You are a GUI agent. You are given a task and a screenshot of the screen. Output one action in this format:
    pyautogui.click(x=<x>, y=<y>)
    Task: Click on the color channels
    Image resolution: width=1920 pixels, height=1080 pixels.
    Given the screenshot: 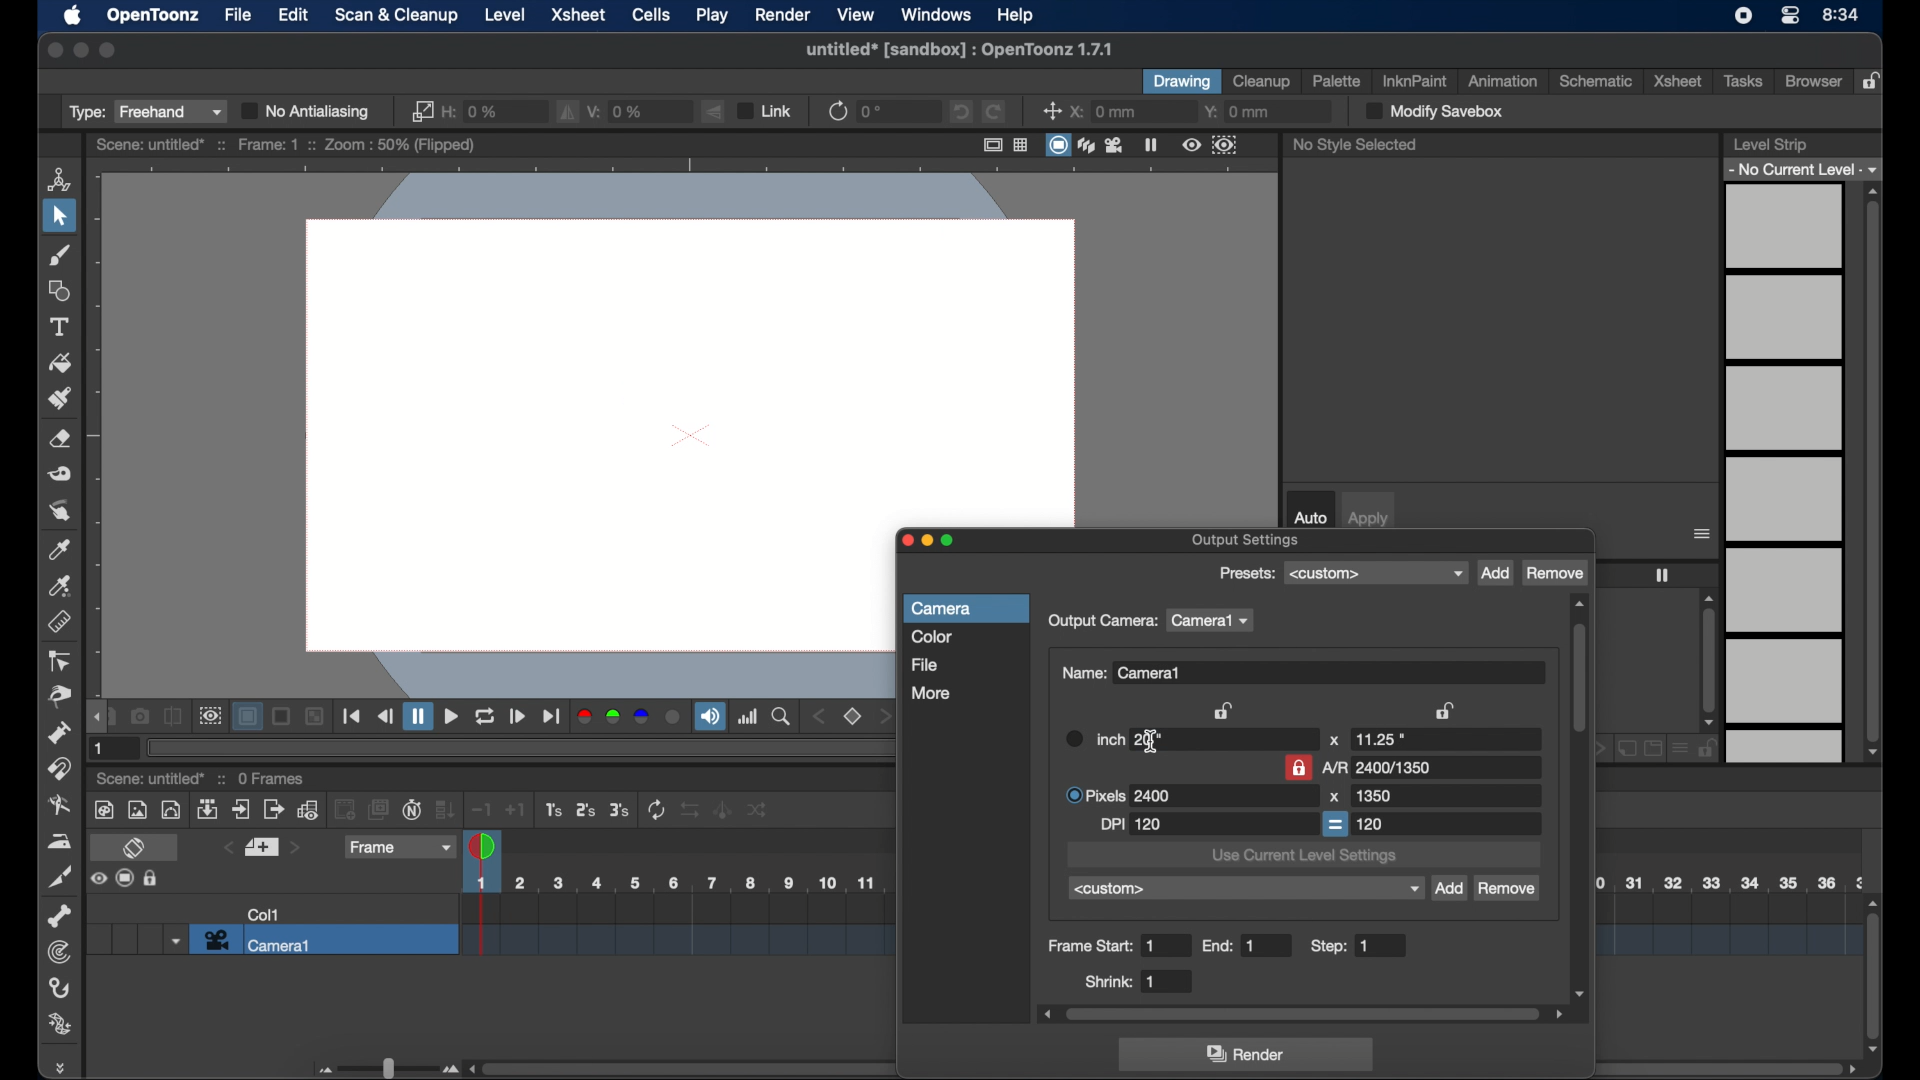 What is the action you would take?
    pyautogui.click(x=629, y=717)
    